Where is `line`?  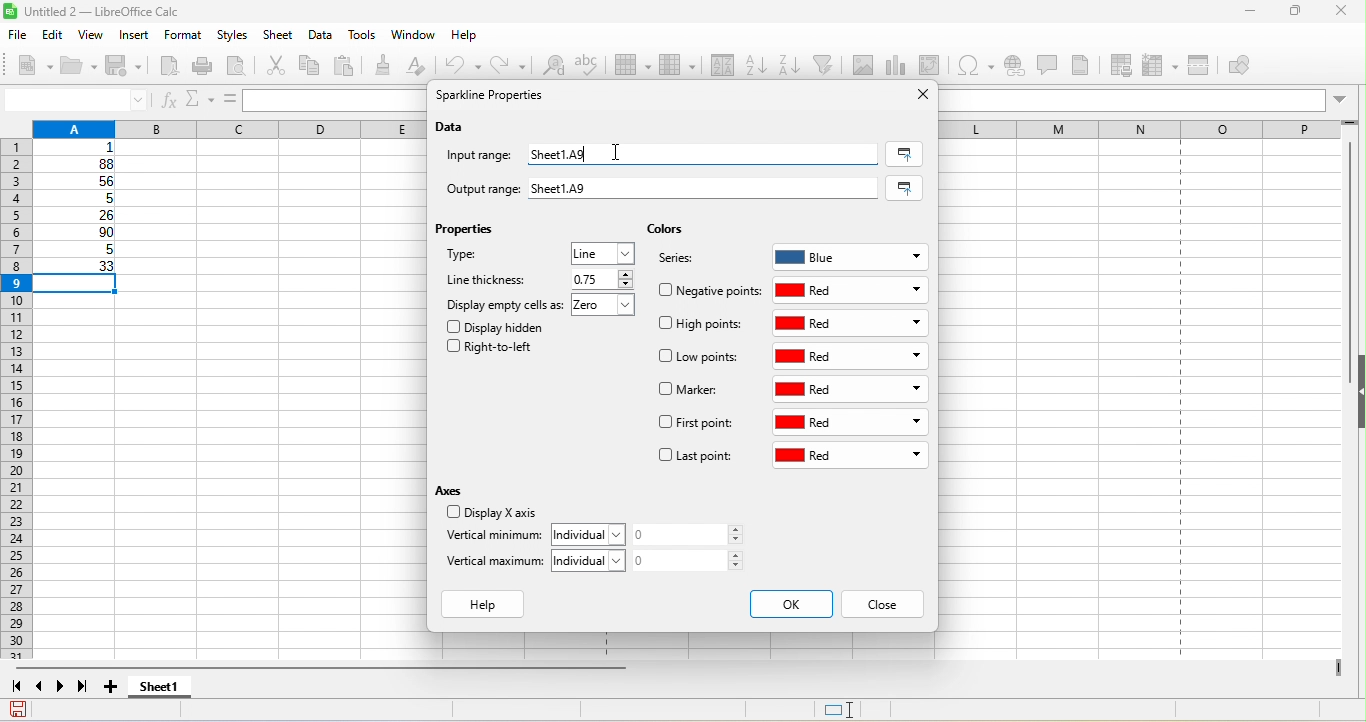
line is located at coordinates (604, 254).